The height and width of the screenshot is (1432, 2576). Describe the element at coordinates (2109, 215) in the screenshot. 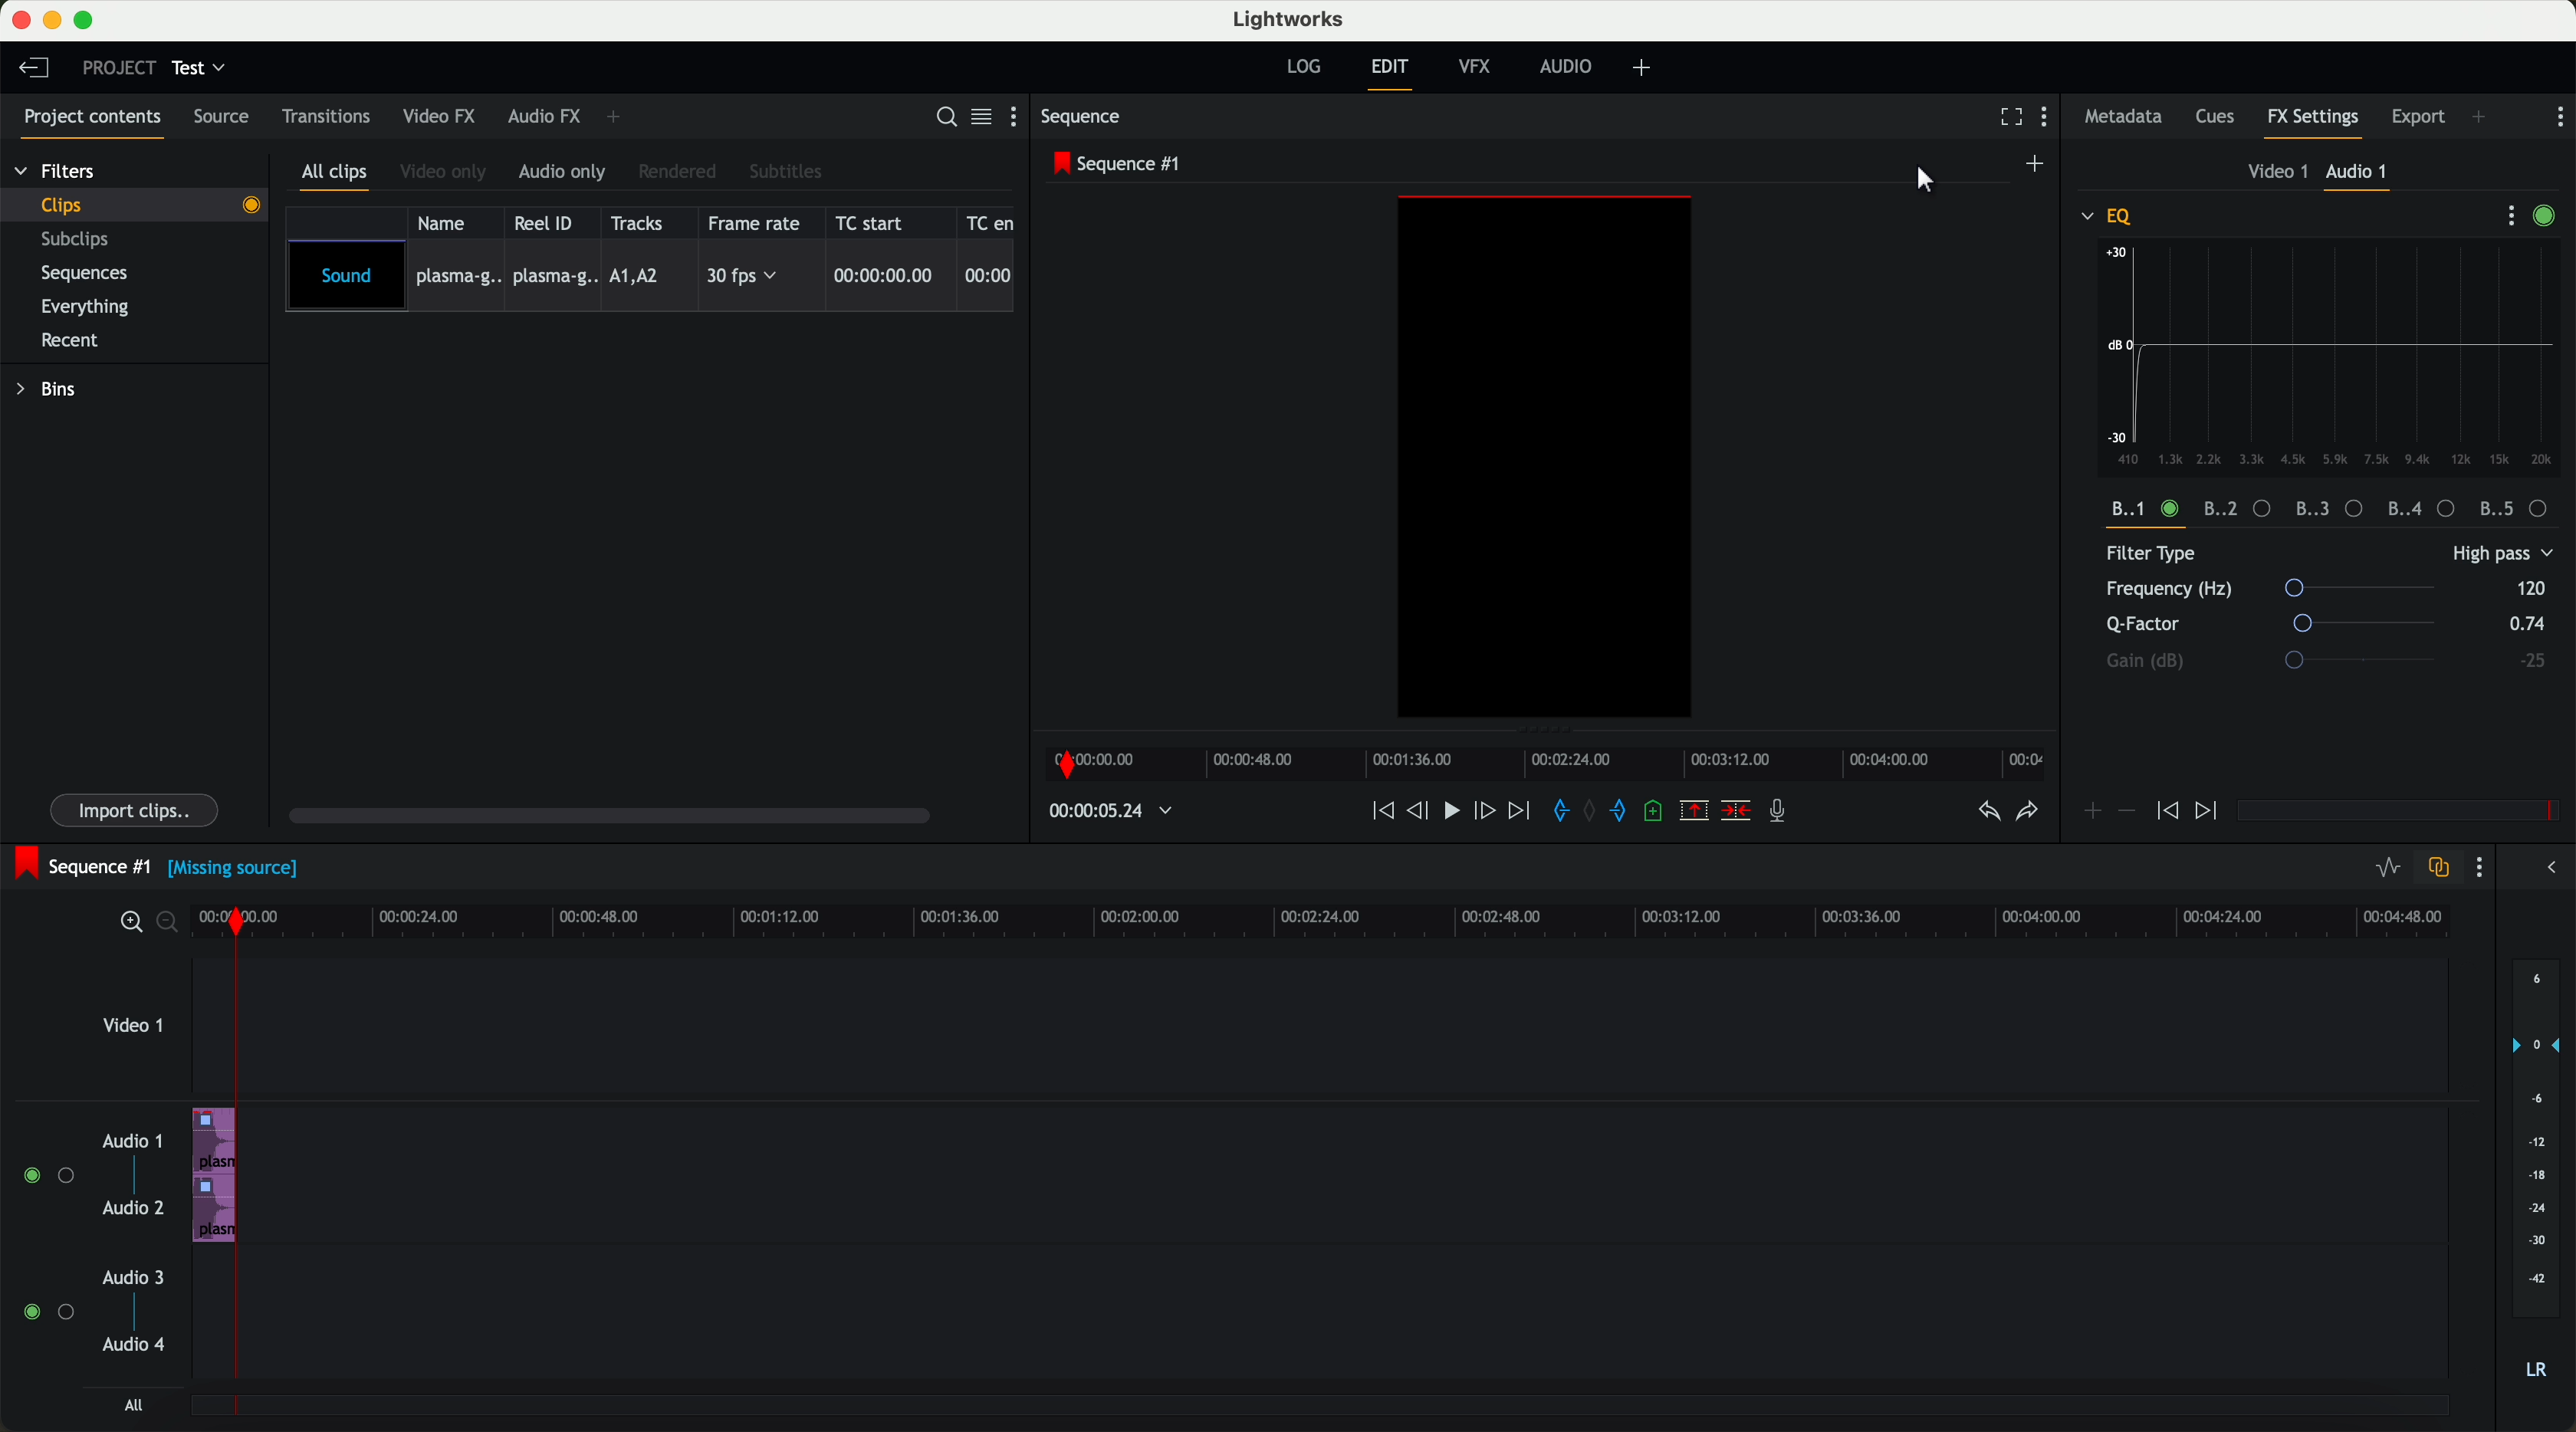

I see `EQ` at that location.